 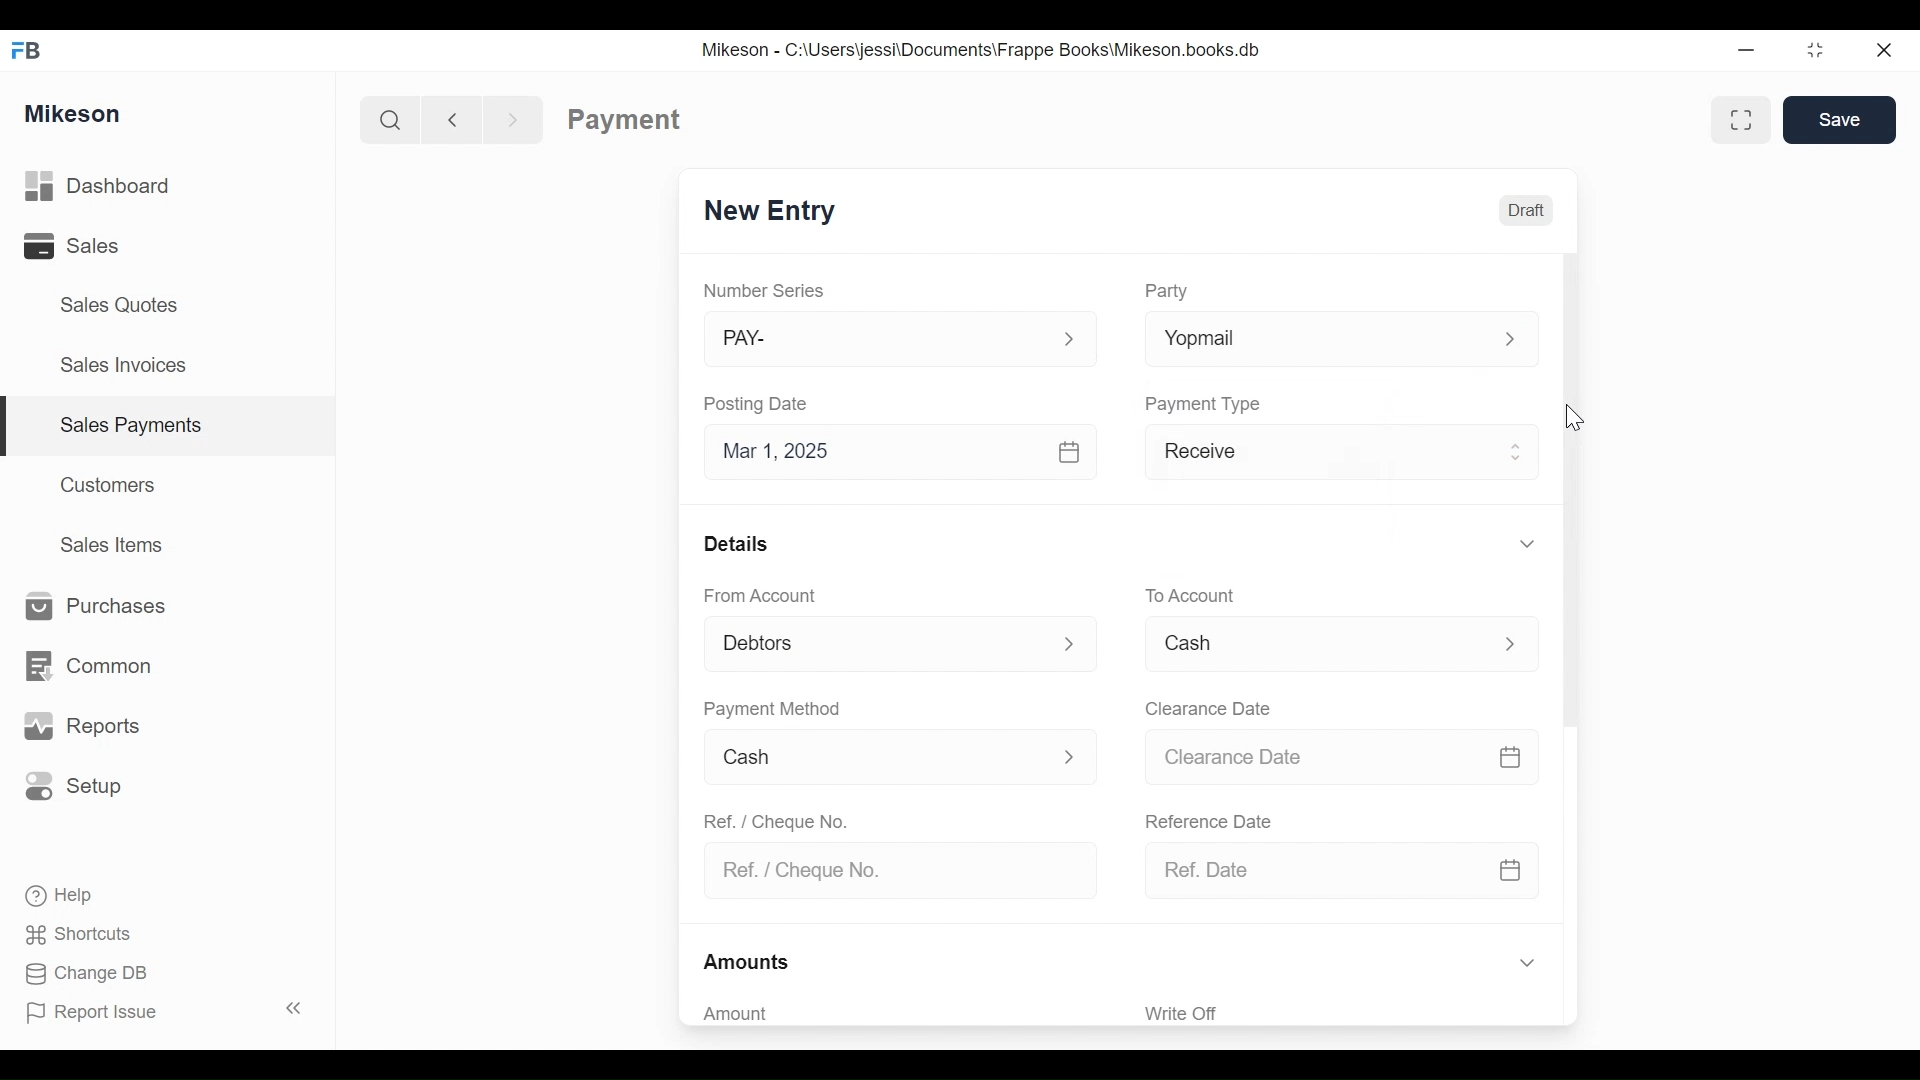 I want to click on , so click(x=1340, y=638).